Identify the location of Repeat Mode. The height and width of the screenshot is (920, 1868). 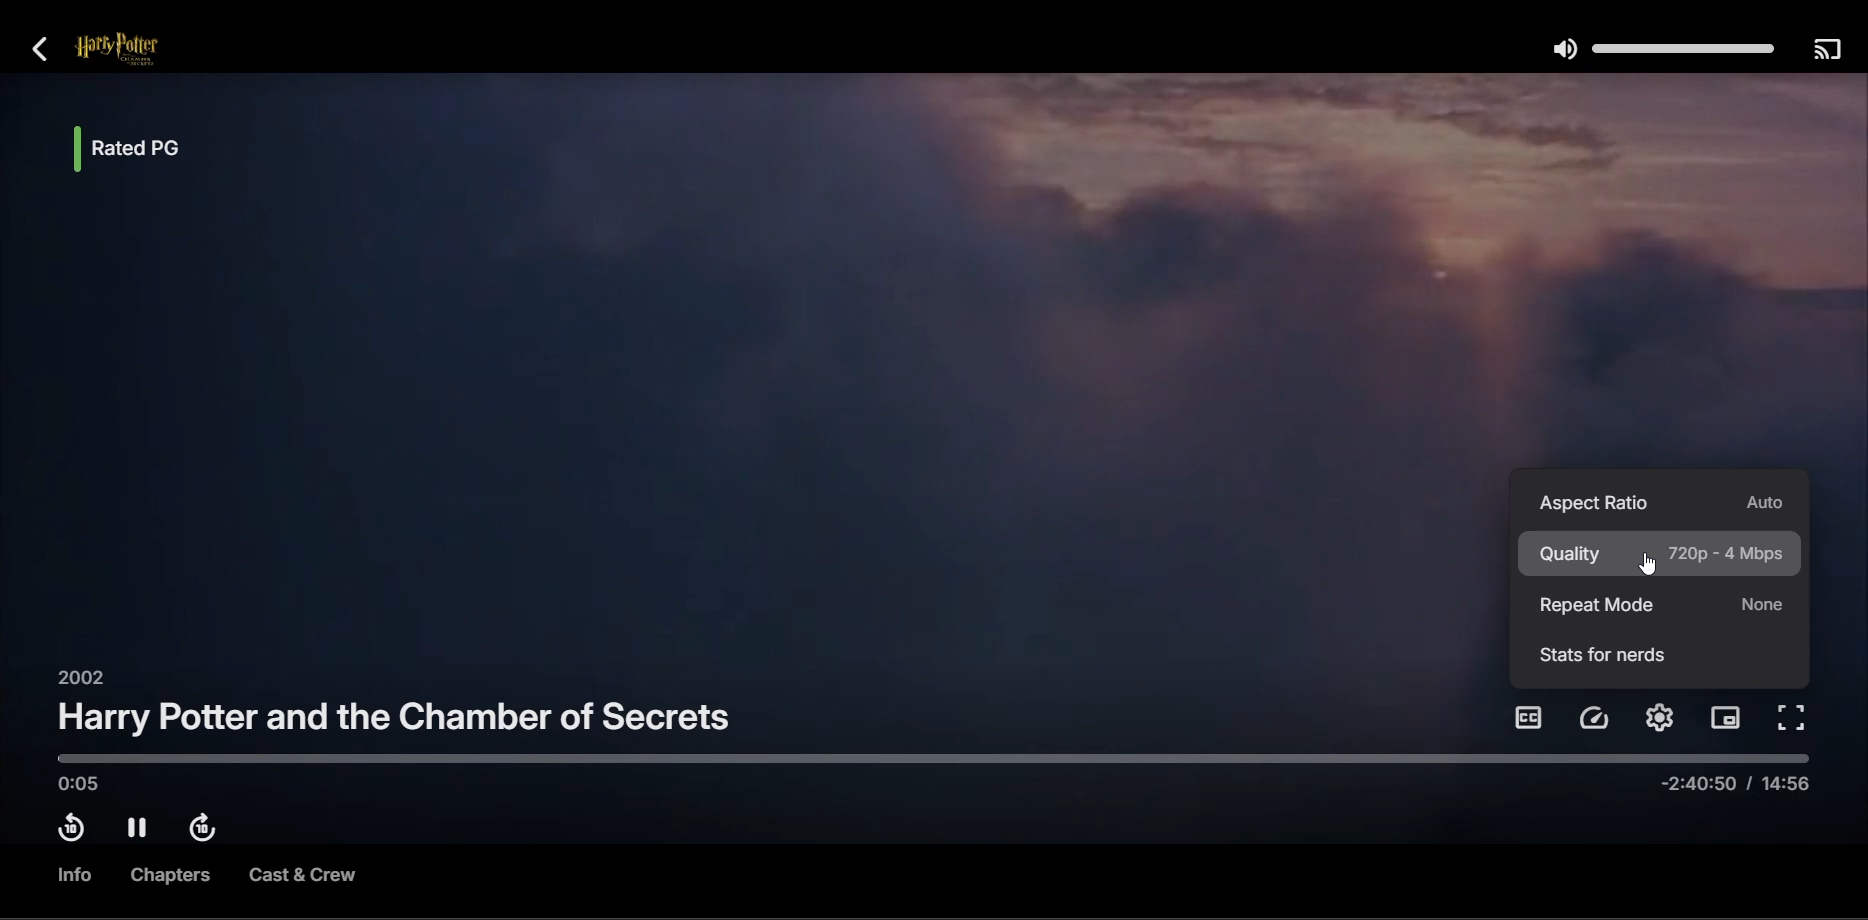
(1662, 606).